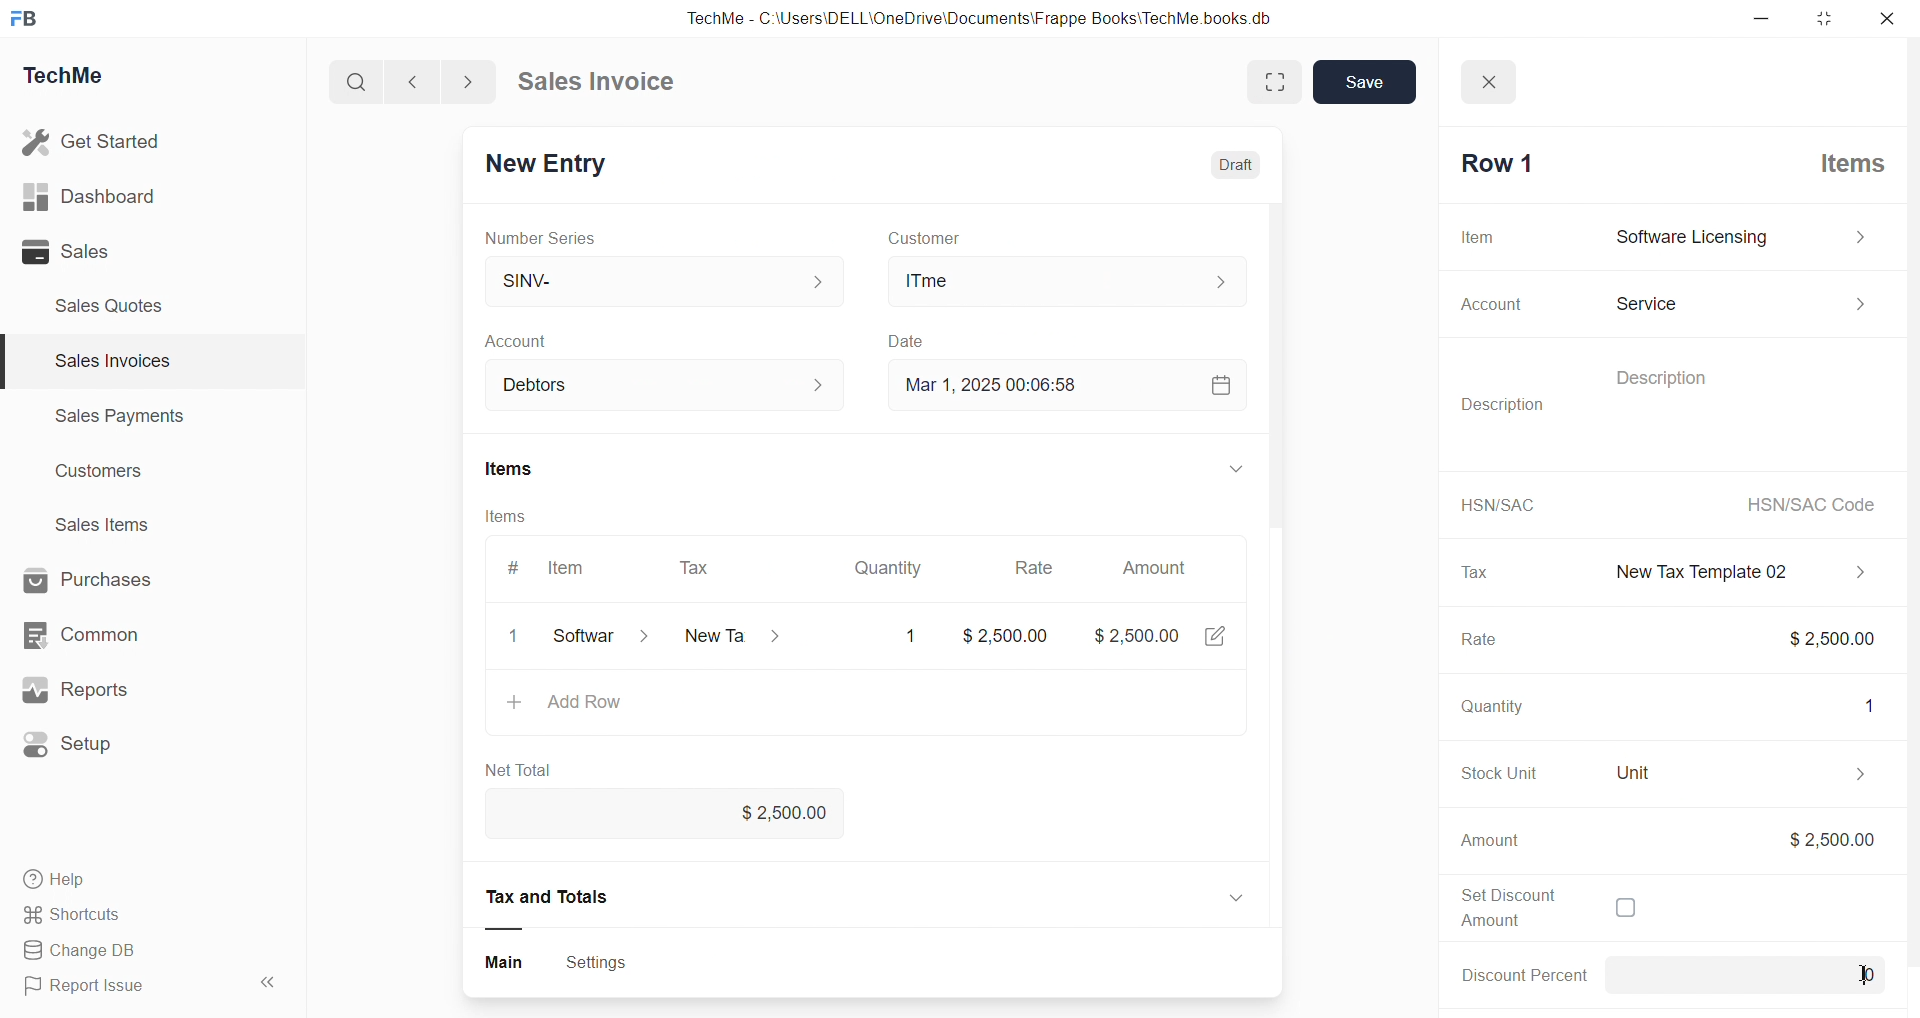  I want to click on B& Change DB, so click(87, 952).